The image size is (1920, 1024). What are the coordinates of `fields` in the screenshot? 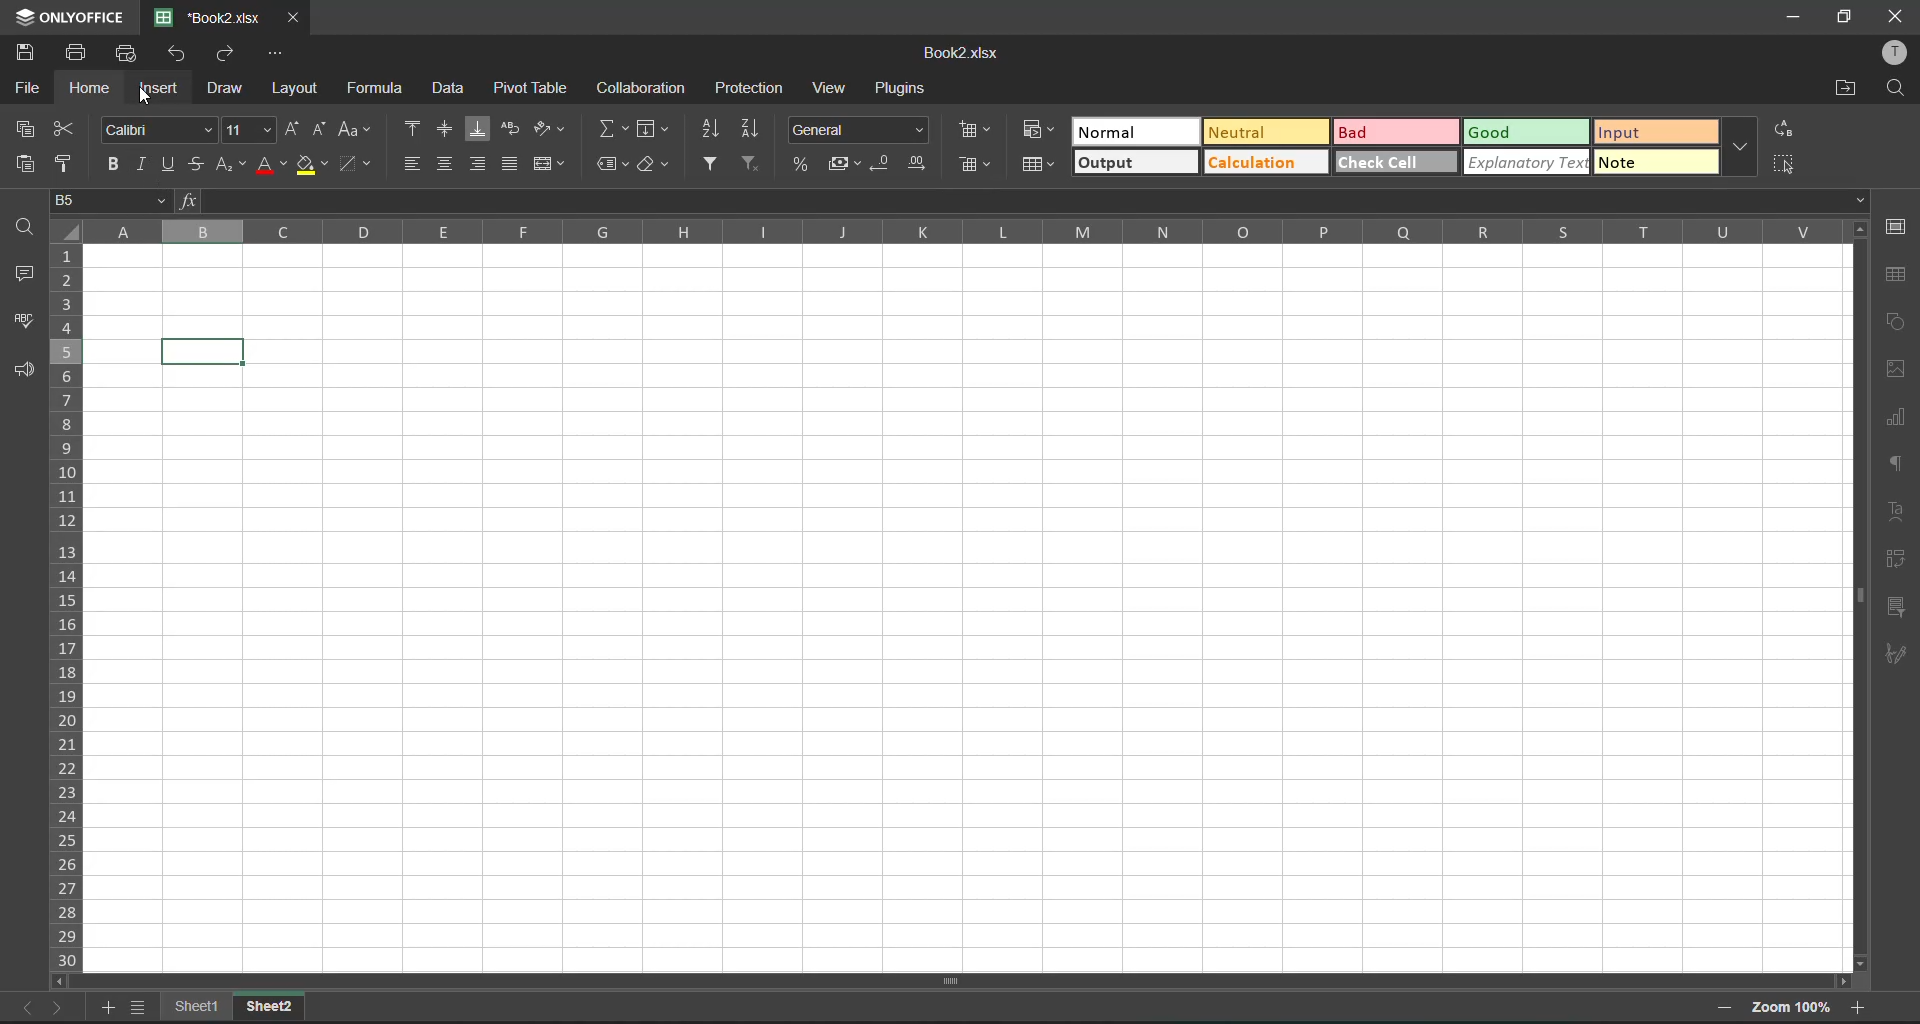 It's located at (655, 130).